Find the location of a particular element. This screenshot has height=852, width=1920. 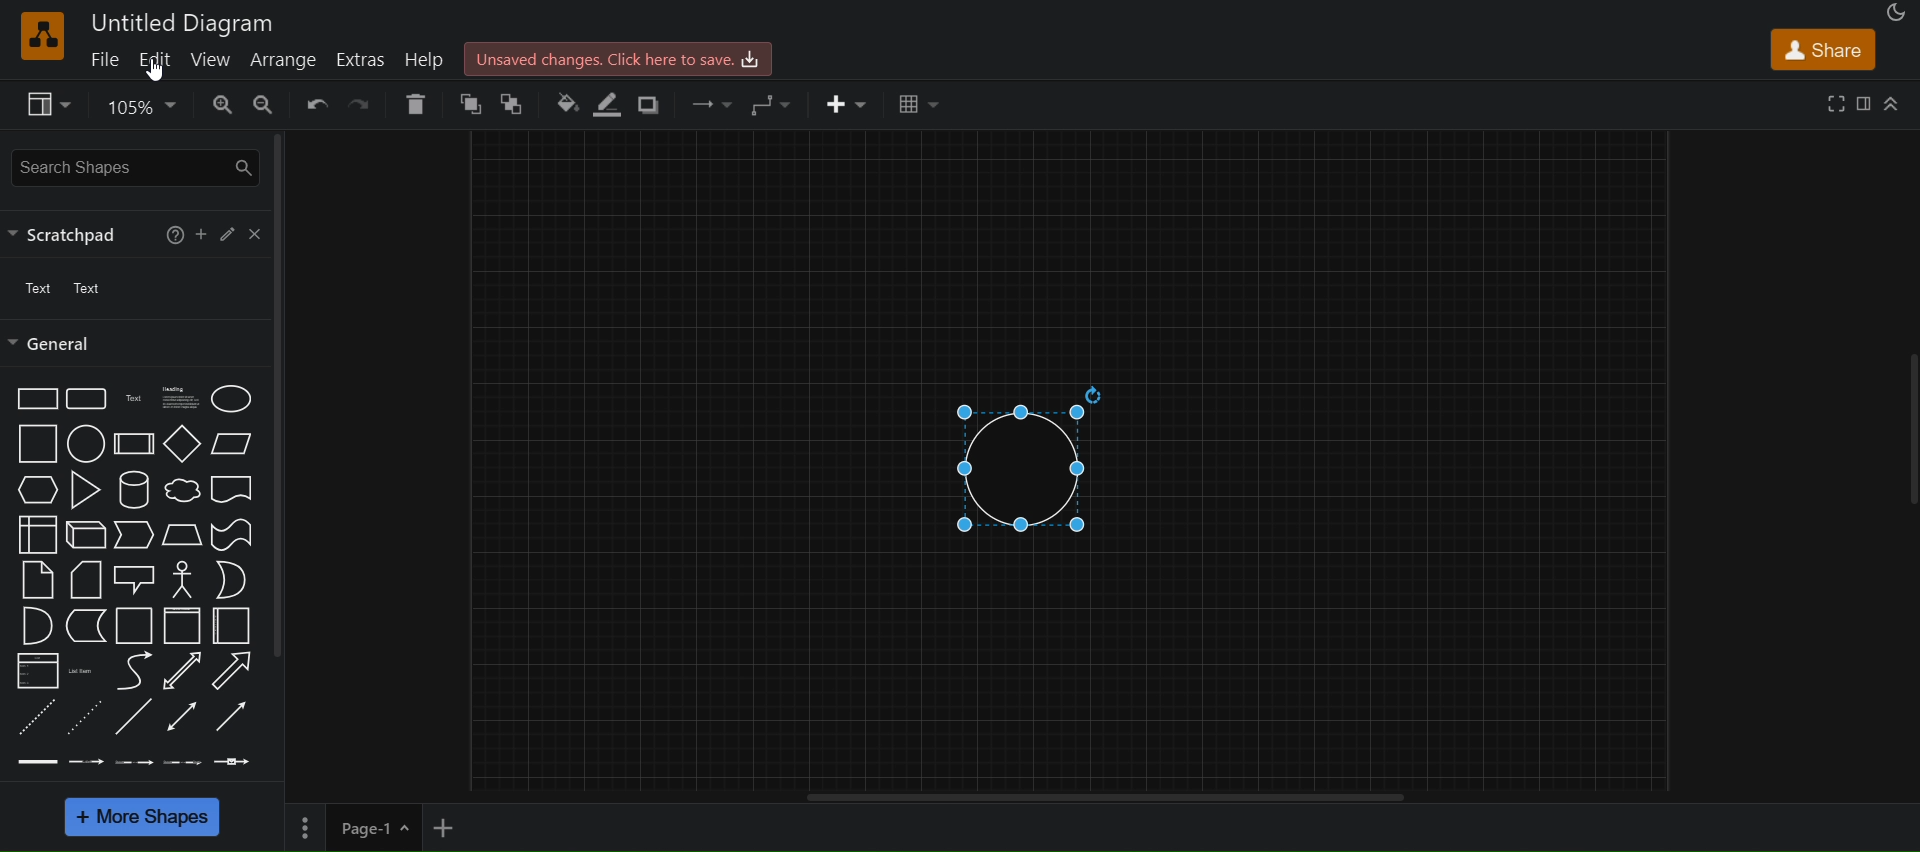

parallelogram is located at coordinates (233, 447).